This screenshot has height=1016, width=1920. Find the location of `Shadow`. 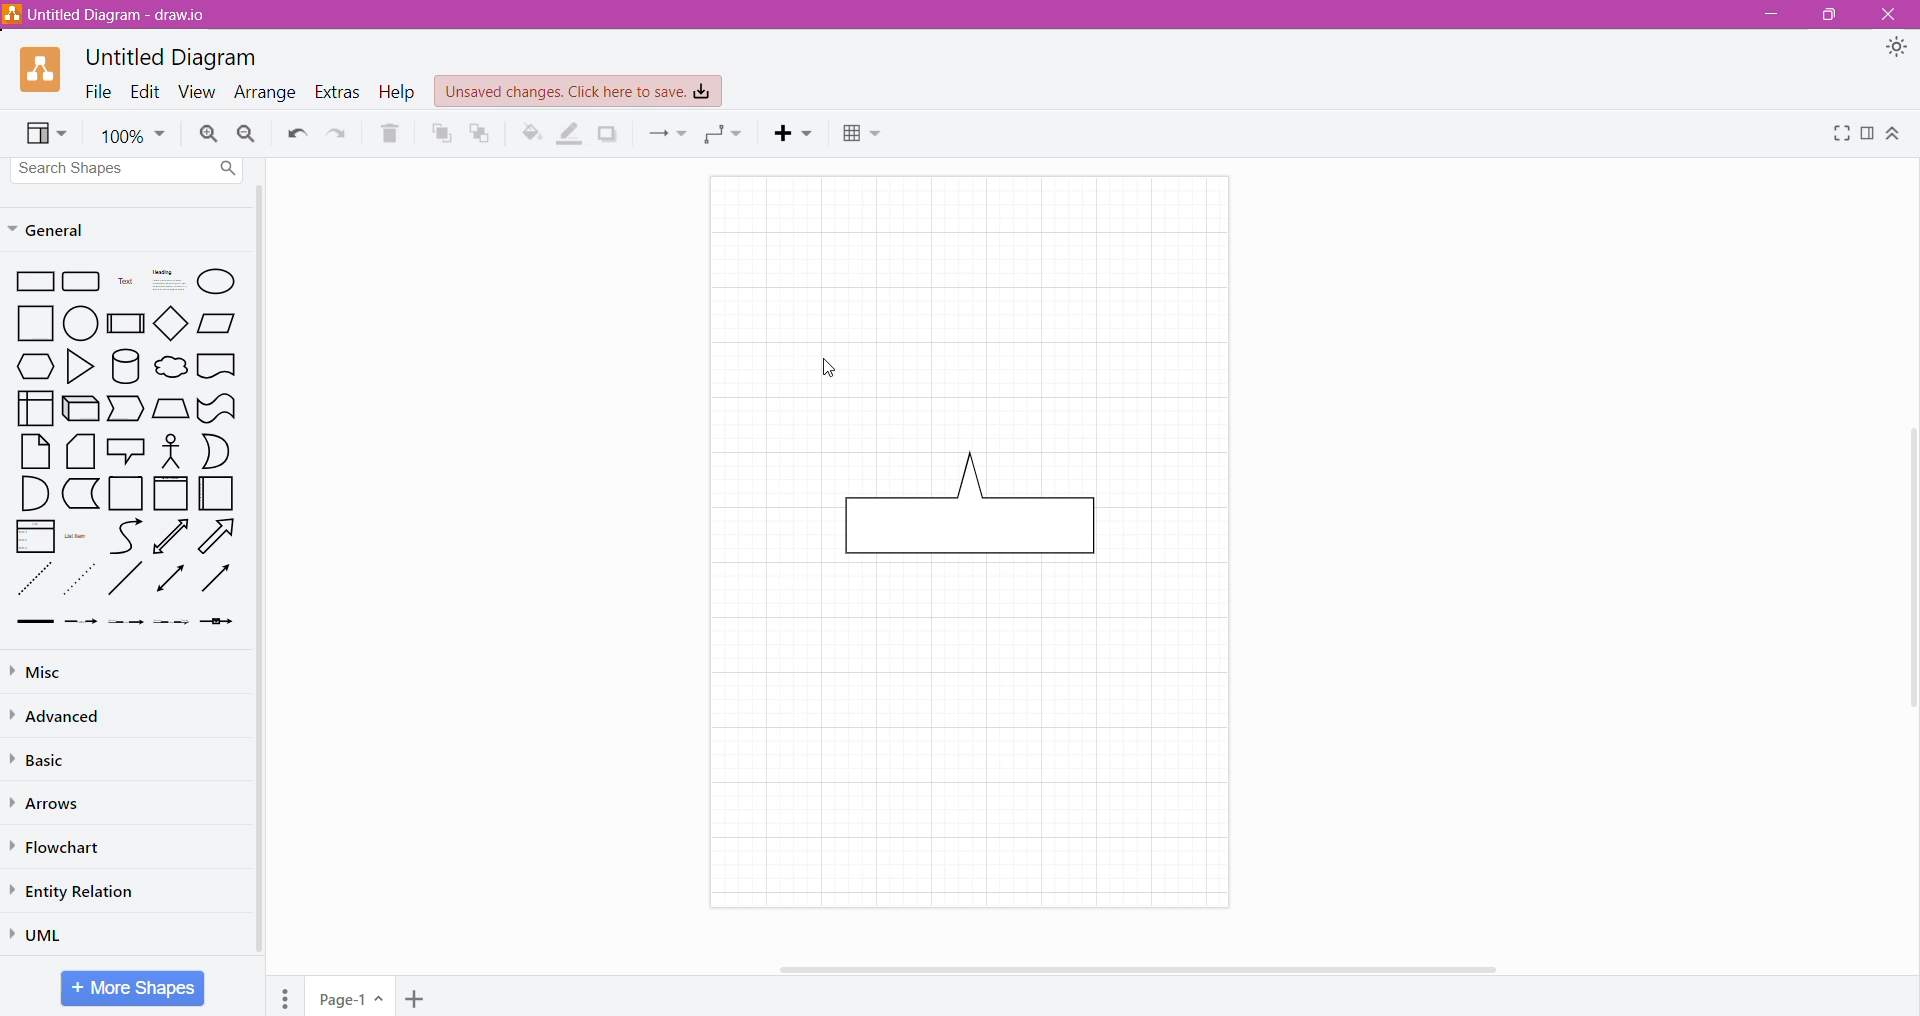

Shadow is located at coordinates (607, 134).